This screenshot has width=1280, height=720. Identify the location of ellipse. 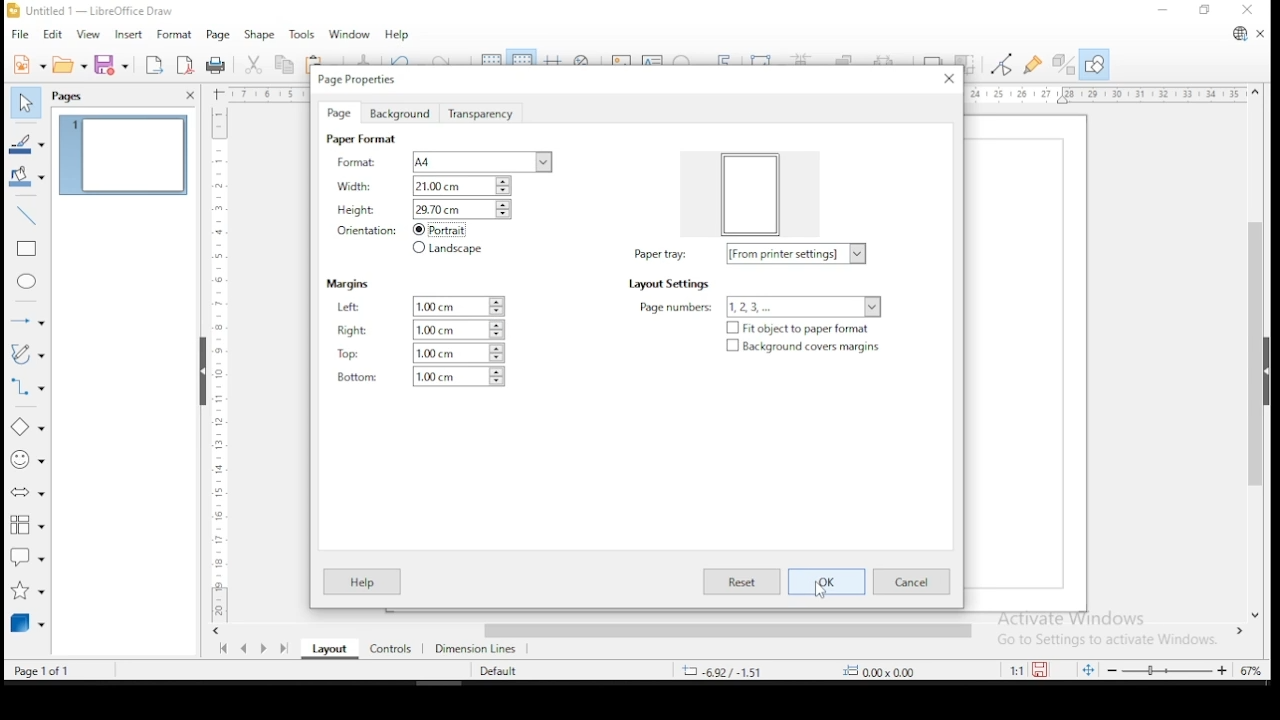
(28, 284).